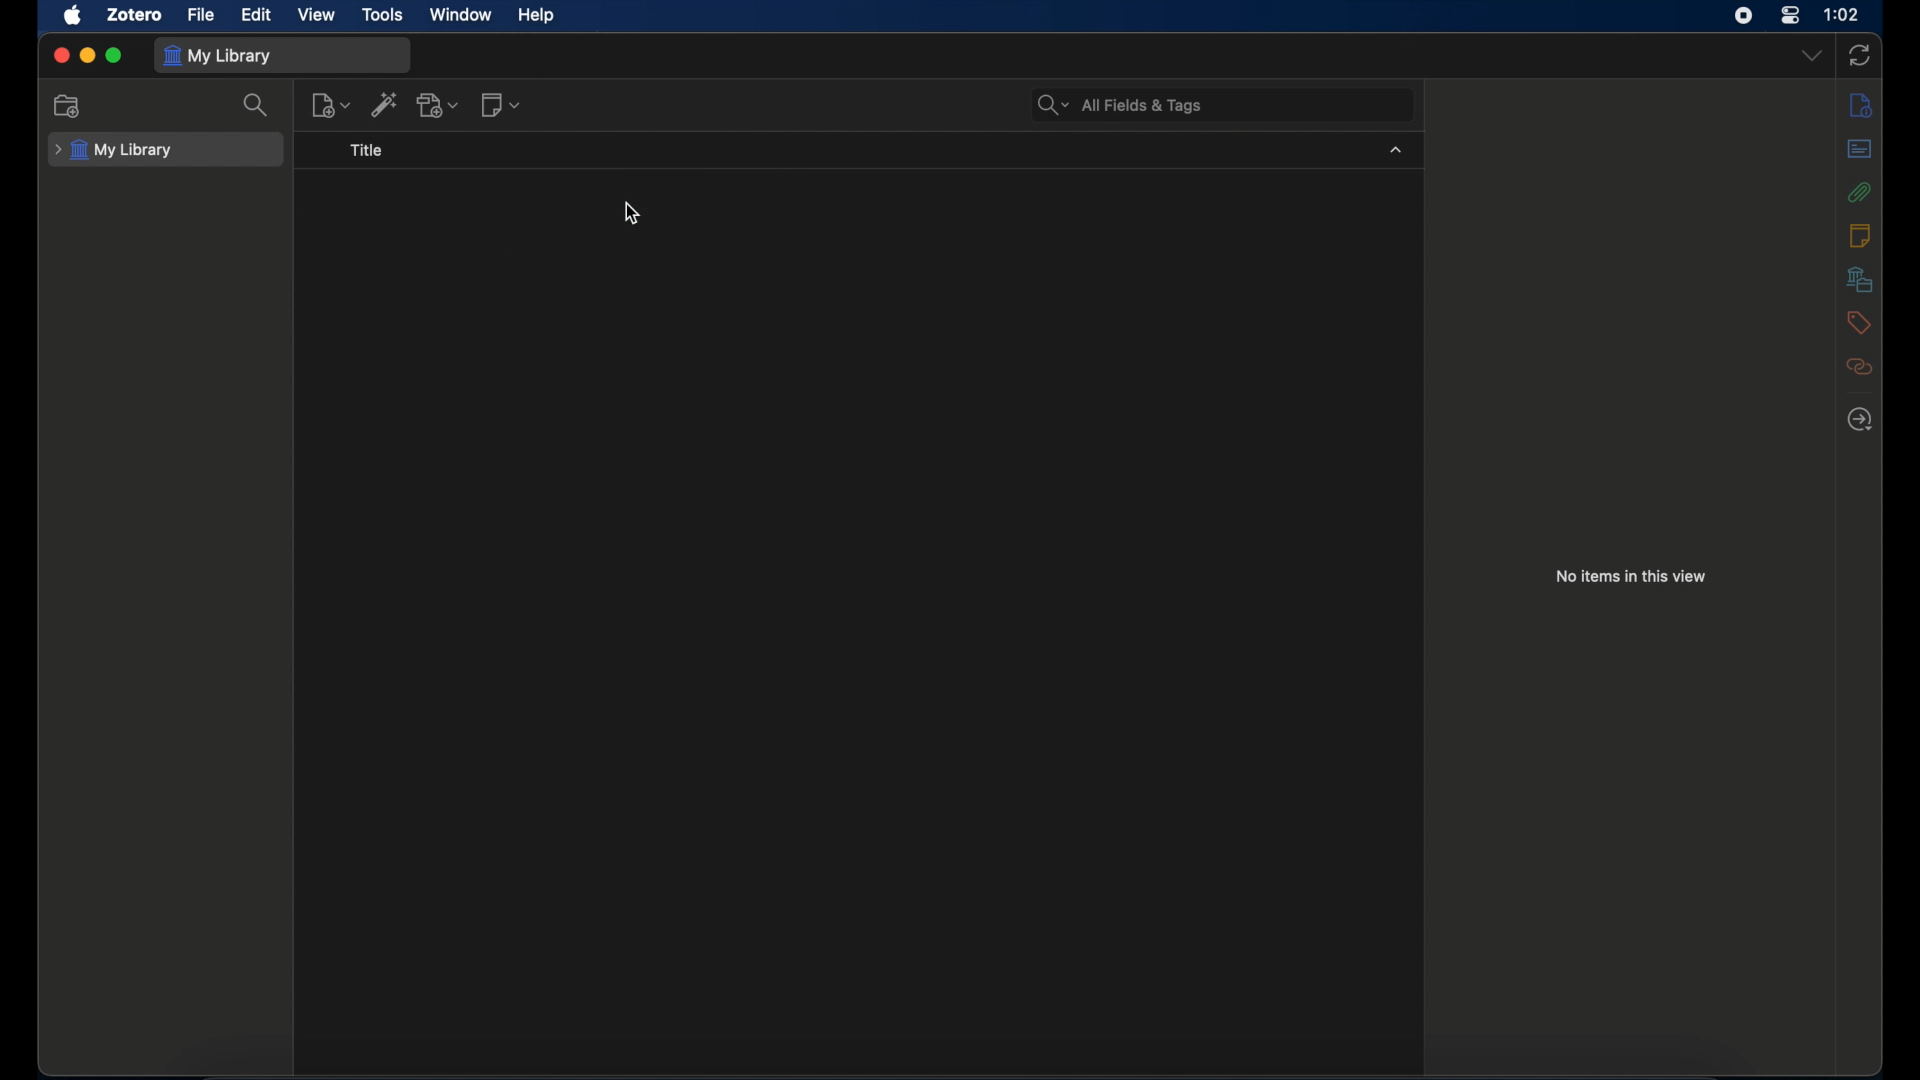 This screenshot has width=1920, height=1080. Describe the element at coordinates (634, 213) in the screenshot. I see `cursor` at that location.